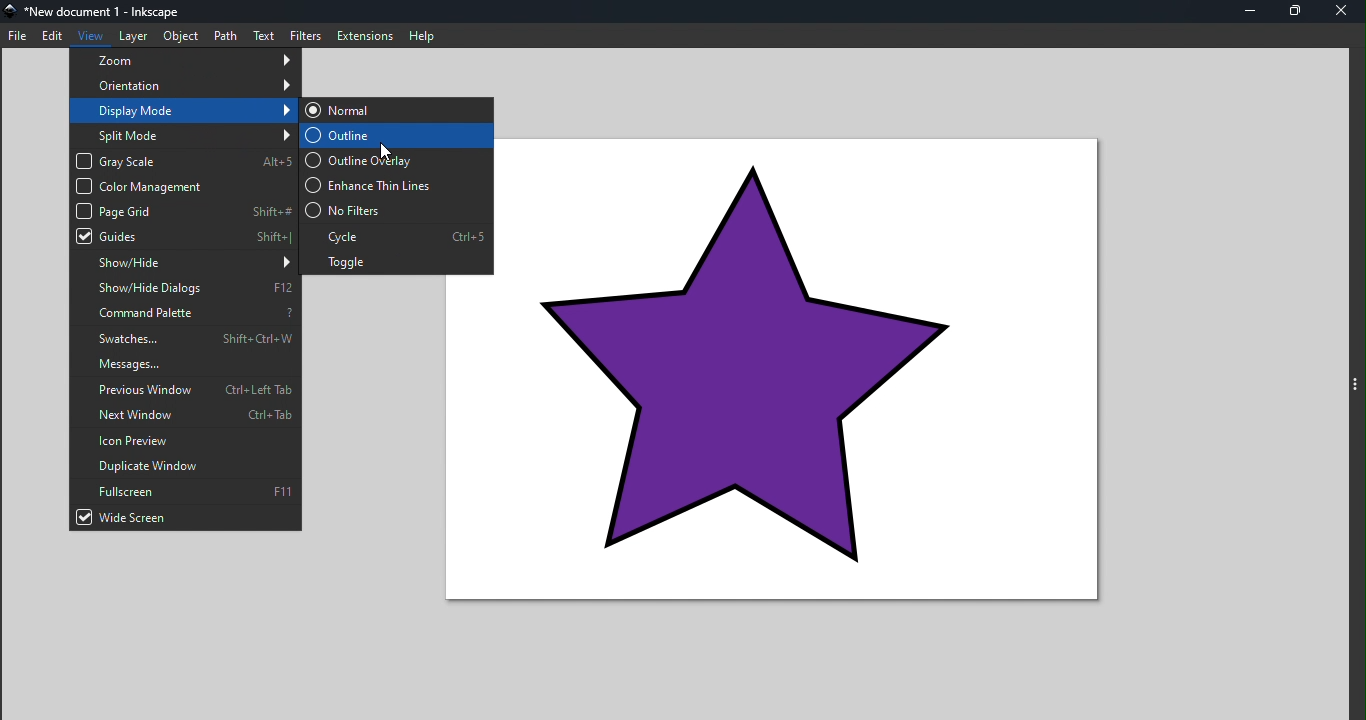 The image size is (1366, 720). I want to click on Command palette, so click(185, 310).